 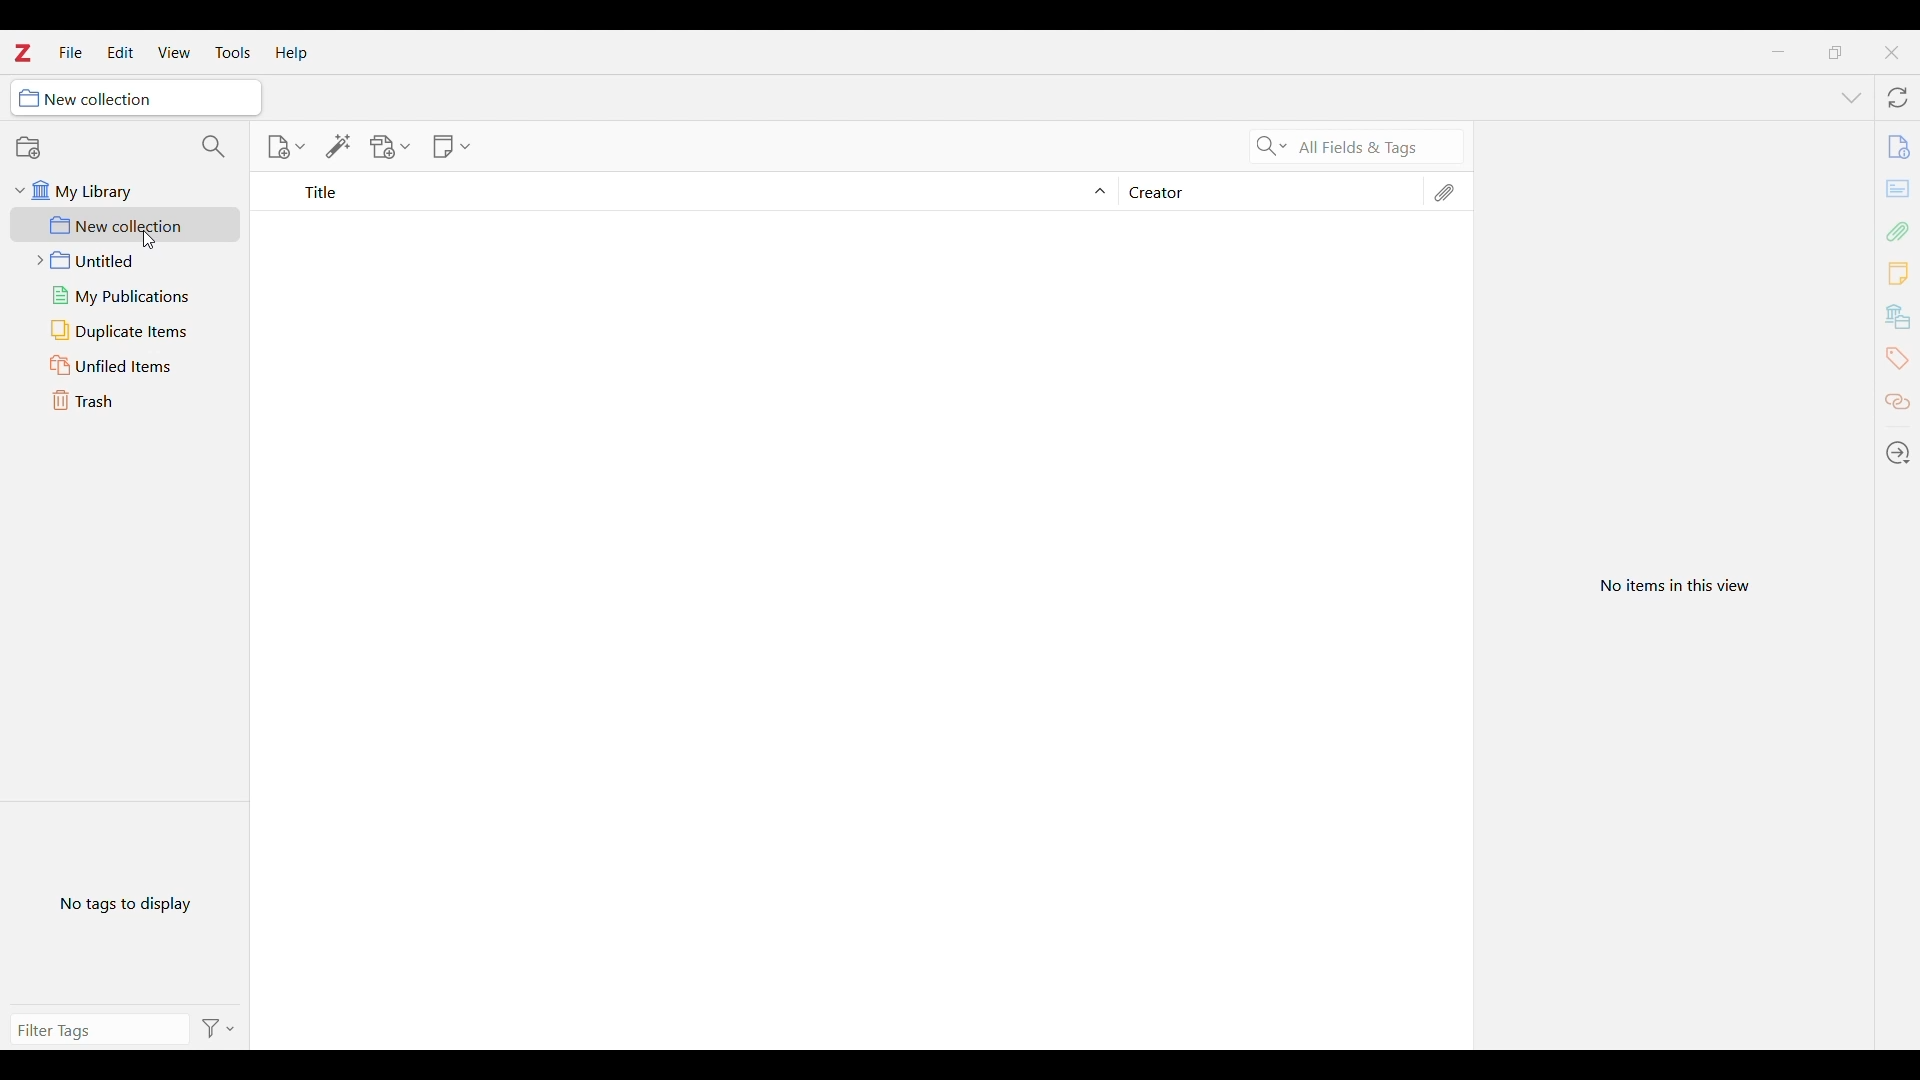 What do you see at coordinates (1897, 273) in the screenshot?
I see `Add new note` at bounding box center [1897, 273].